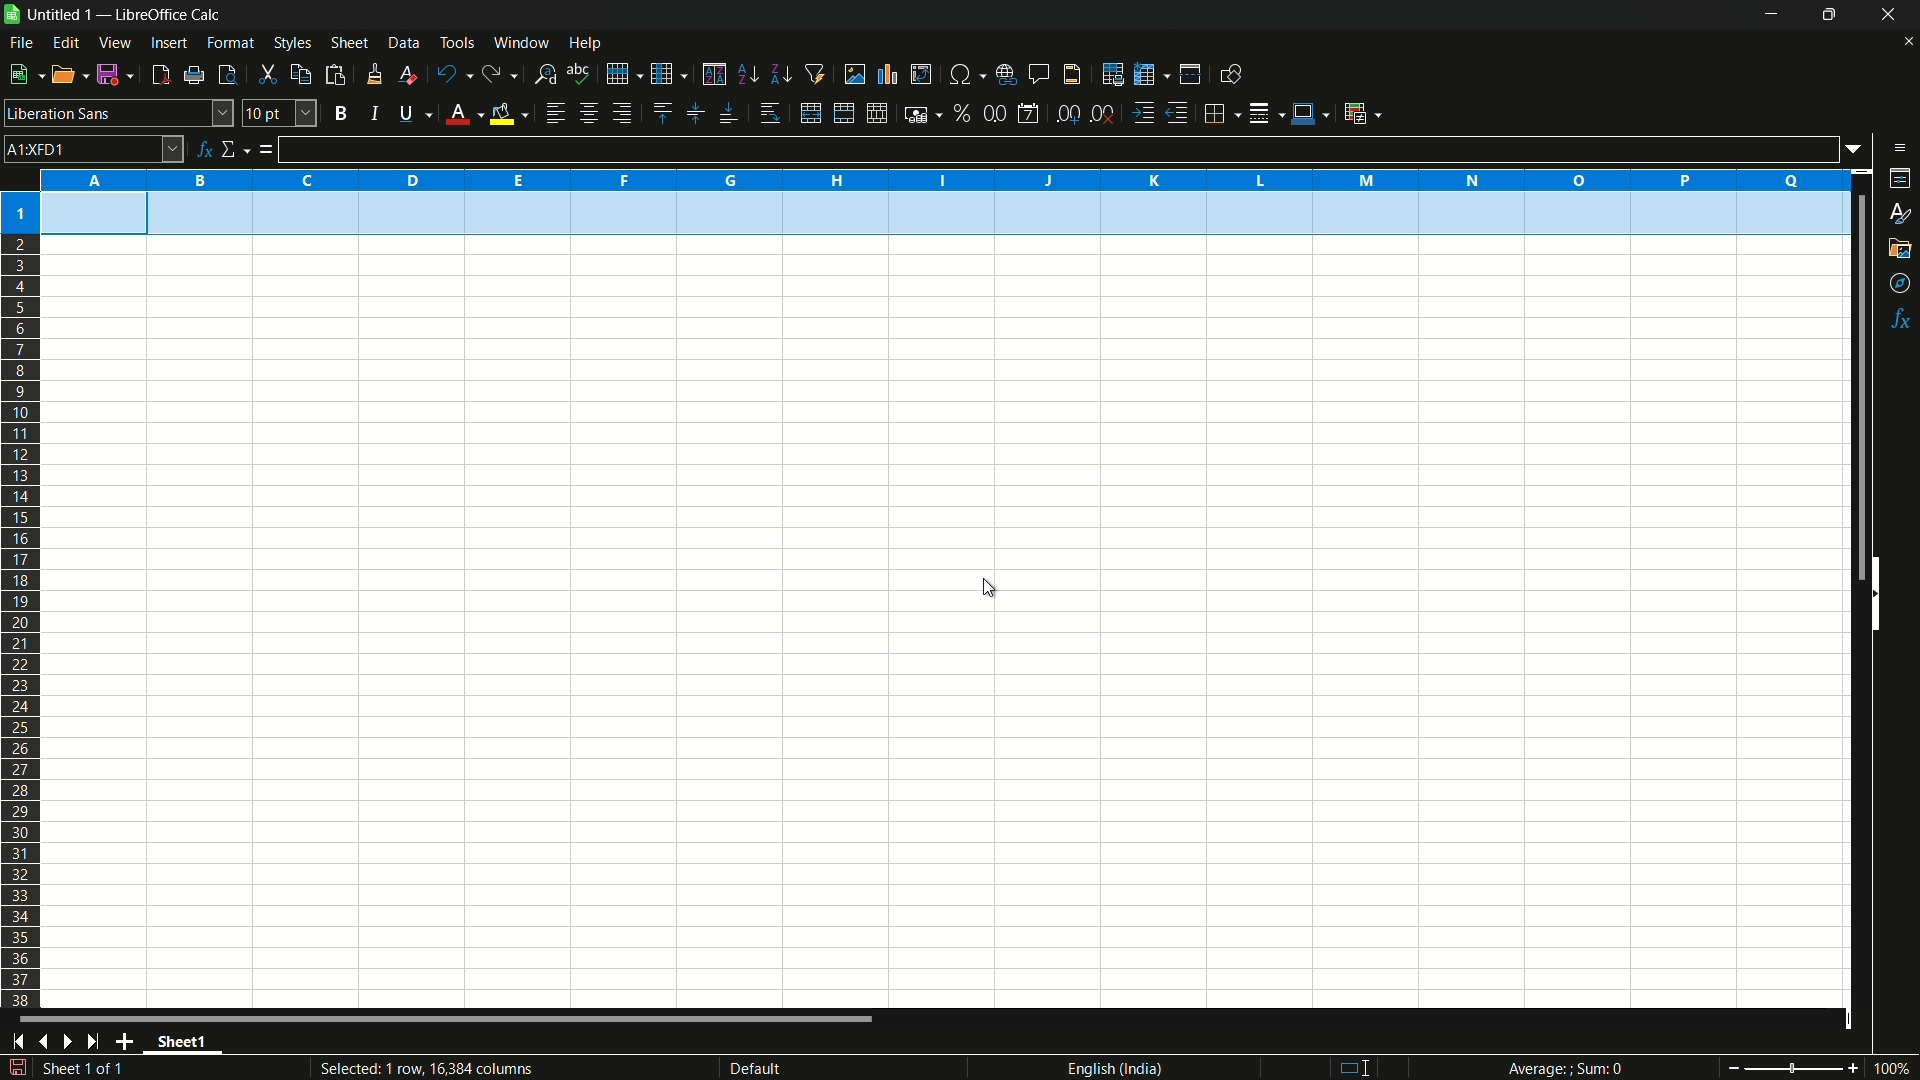  Describe the element at coordinates (266, 151) in the screenshot. I see `formula` at that location.